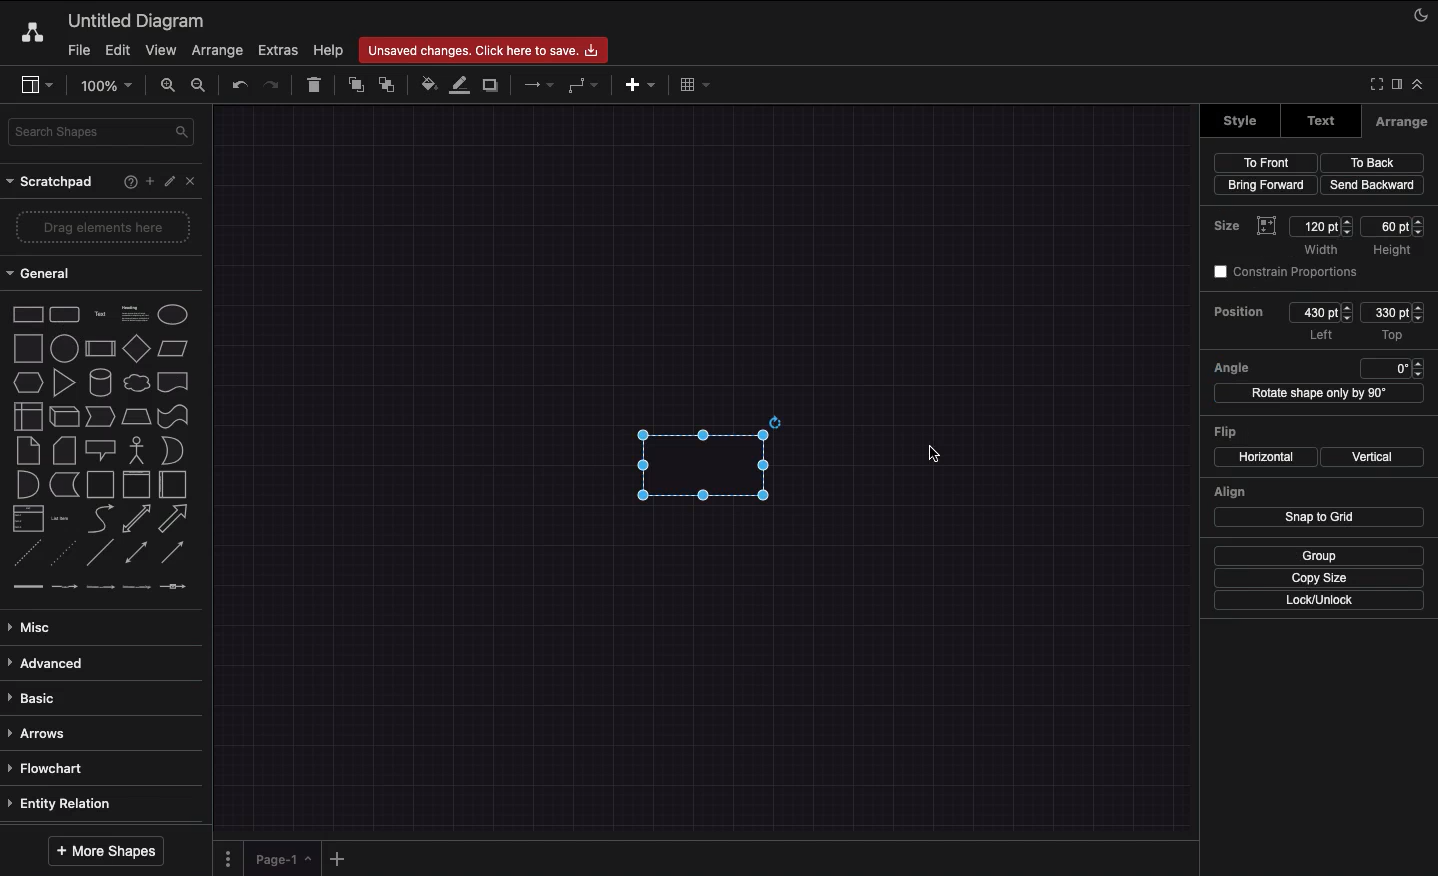 This screenshot has width=1438, height=876. Describe the element at coordinates (44, 272) in the screenshot. I see `General` at that location.